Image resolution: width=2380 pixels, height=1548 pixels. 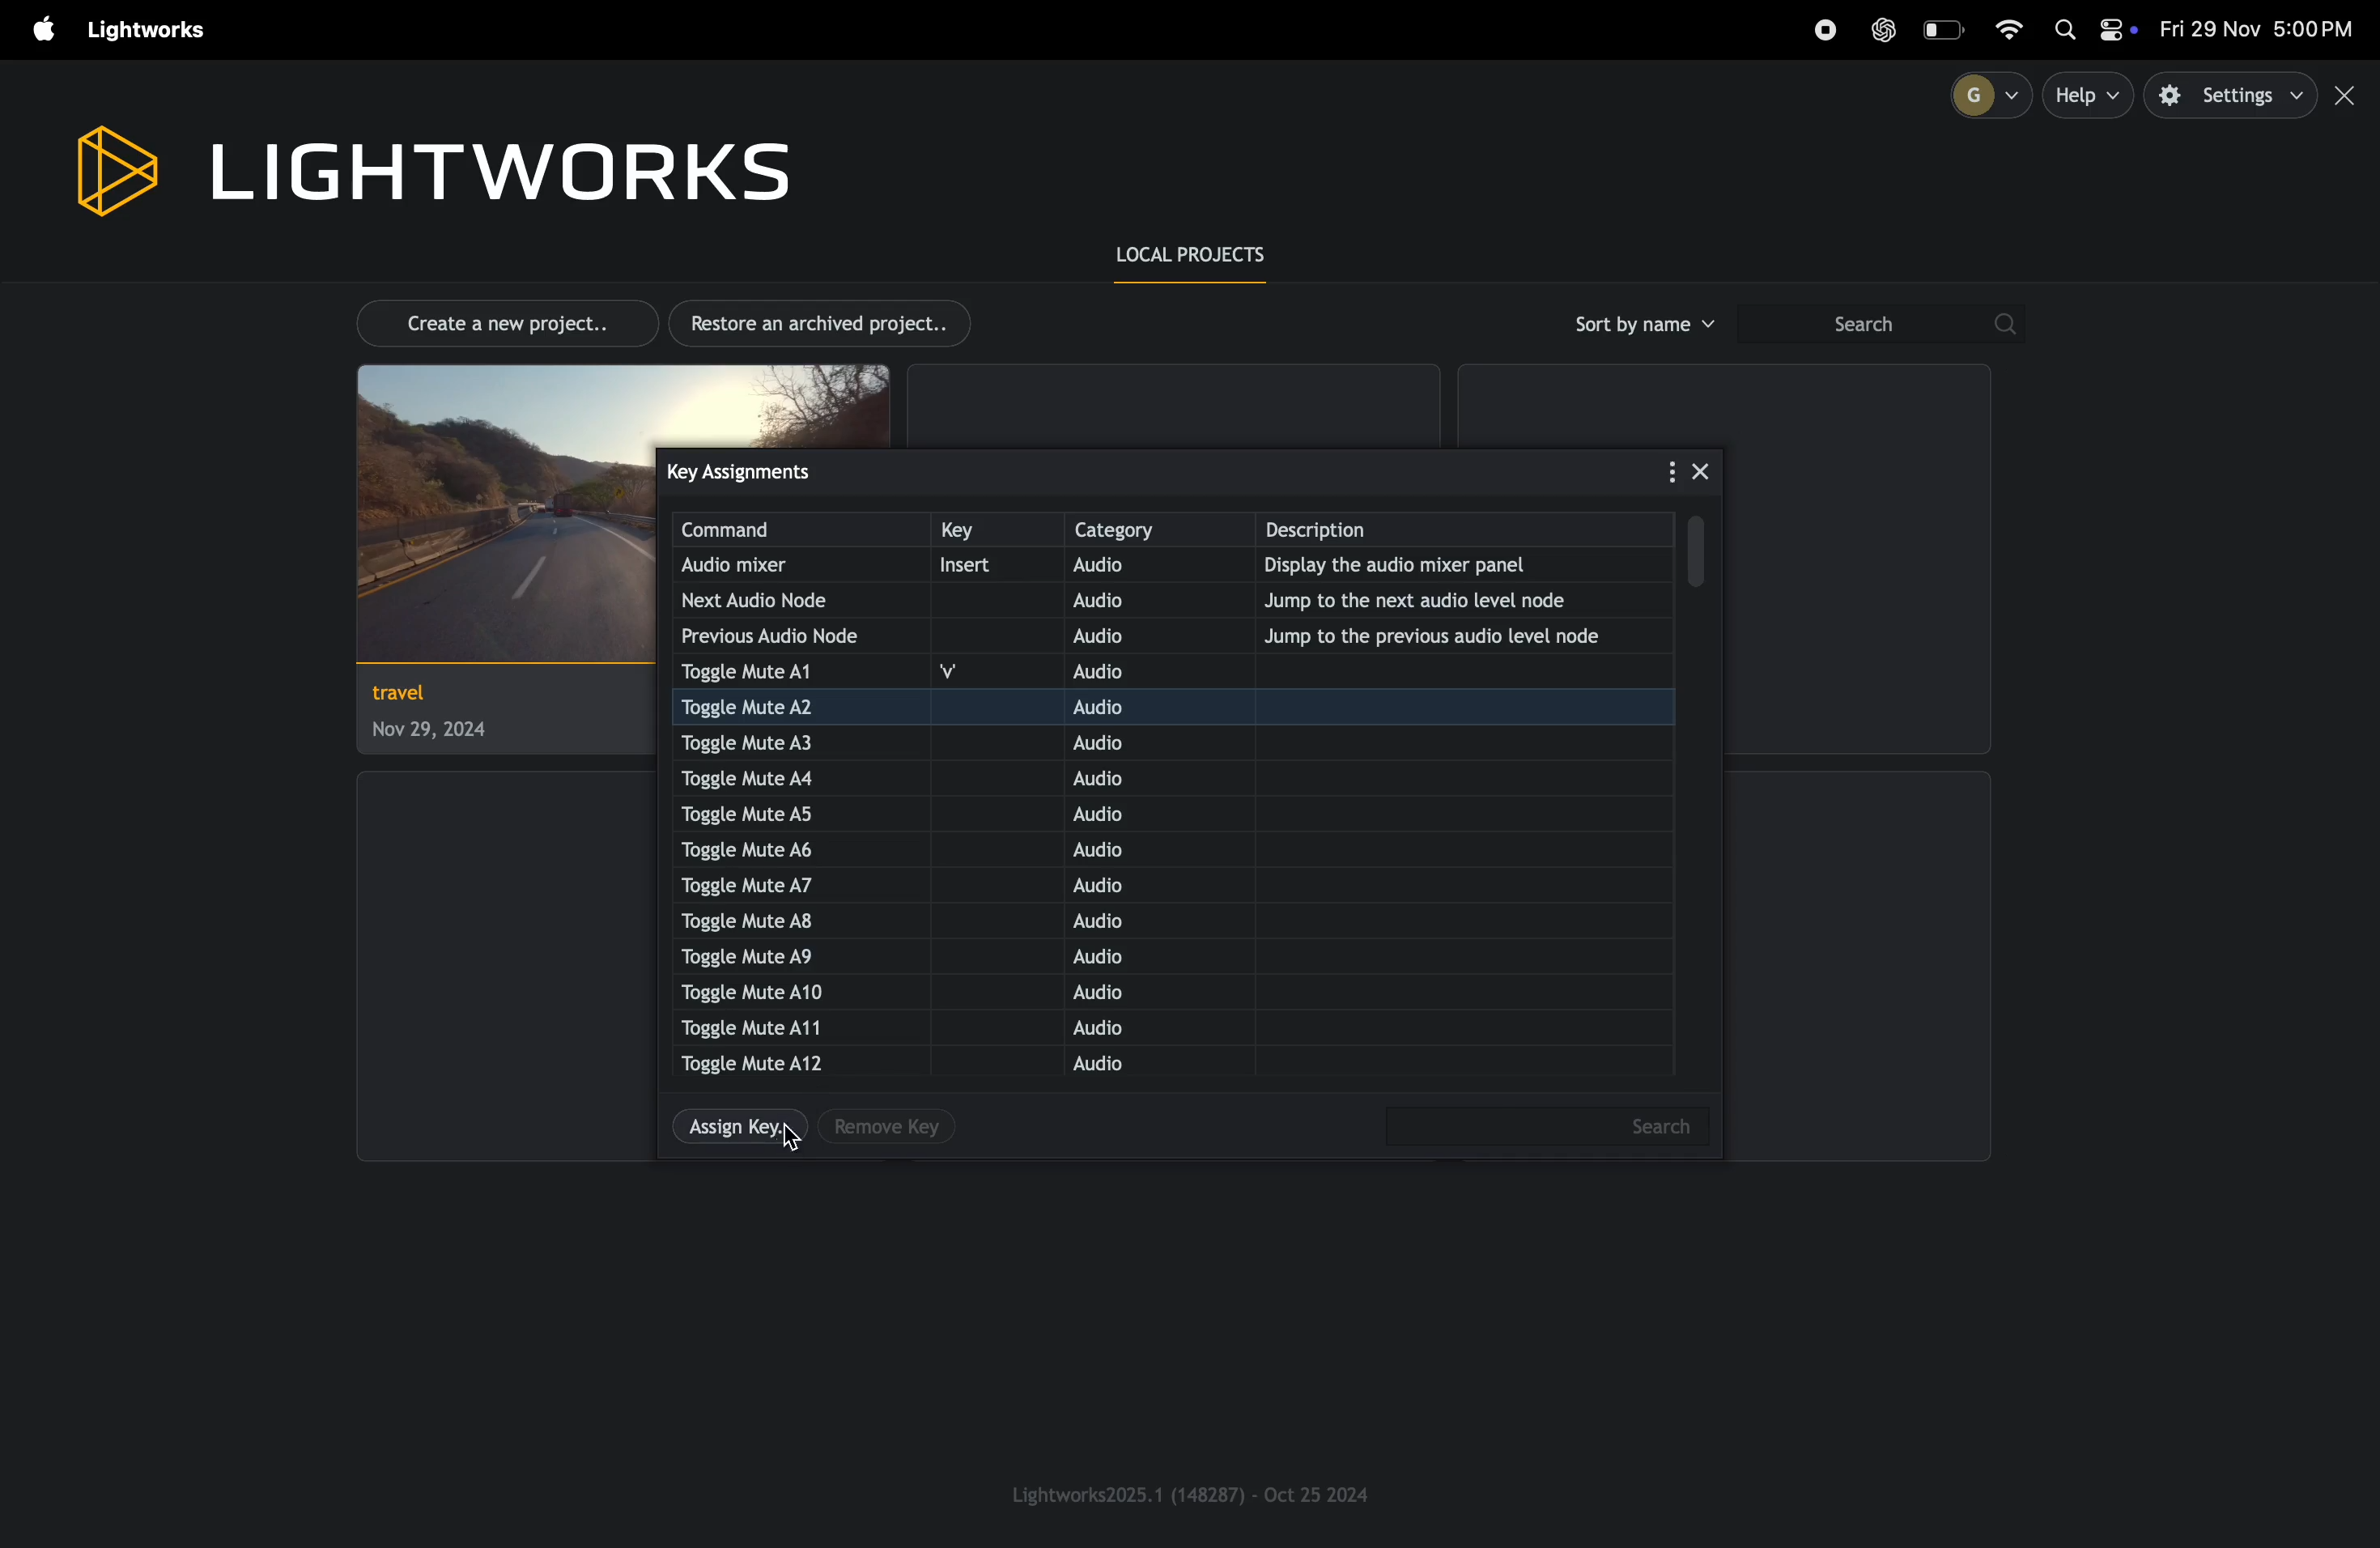 I want to click on close, so click(x=2349, y=96).